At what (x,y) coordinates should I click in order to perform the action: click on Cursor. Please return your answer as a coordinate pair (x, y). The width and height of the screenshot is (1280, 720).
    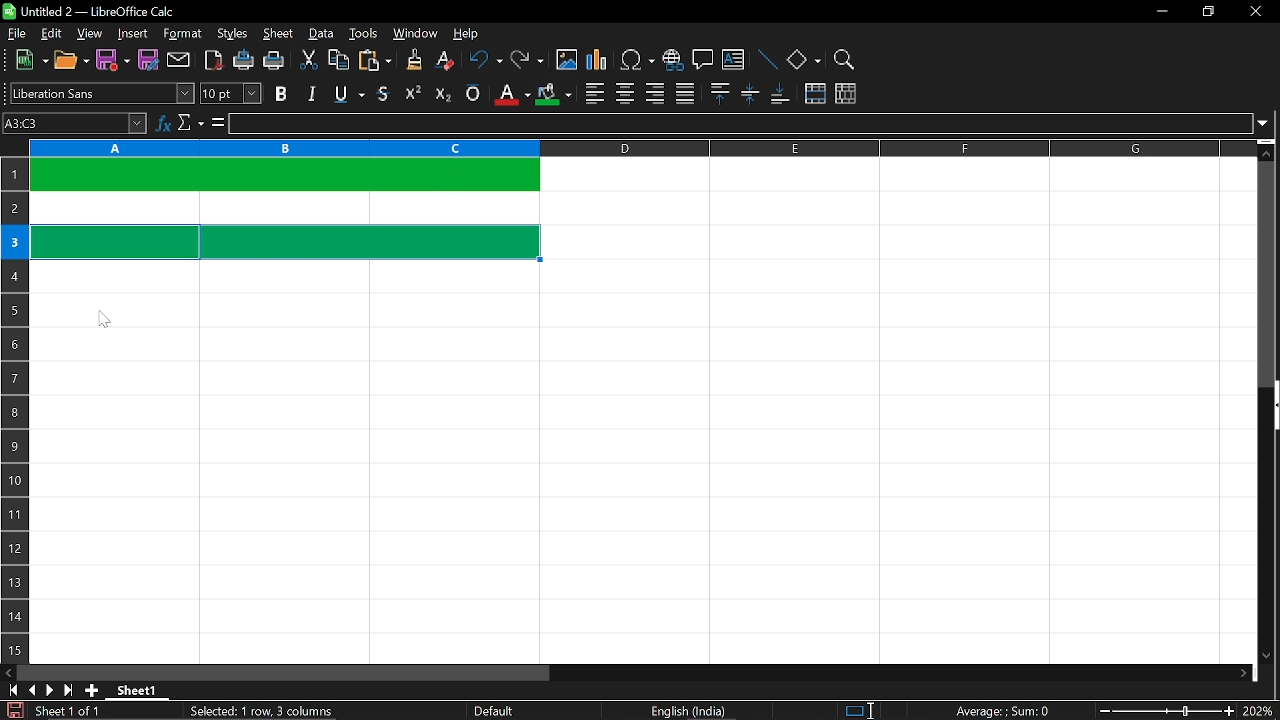
    Looking at the image, I should click on (95, 318).